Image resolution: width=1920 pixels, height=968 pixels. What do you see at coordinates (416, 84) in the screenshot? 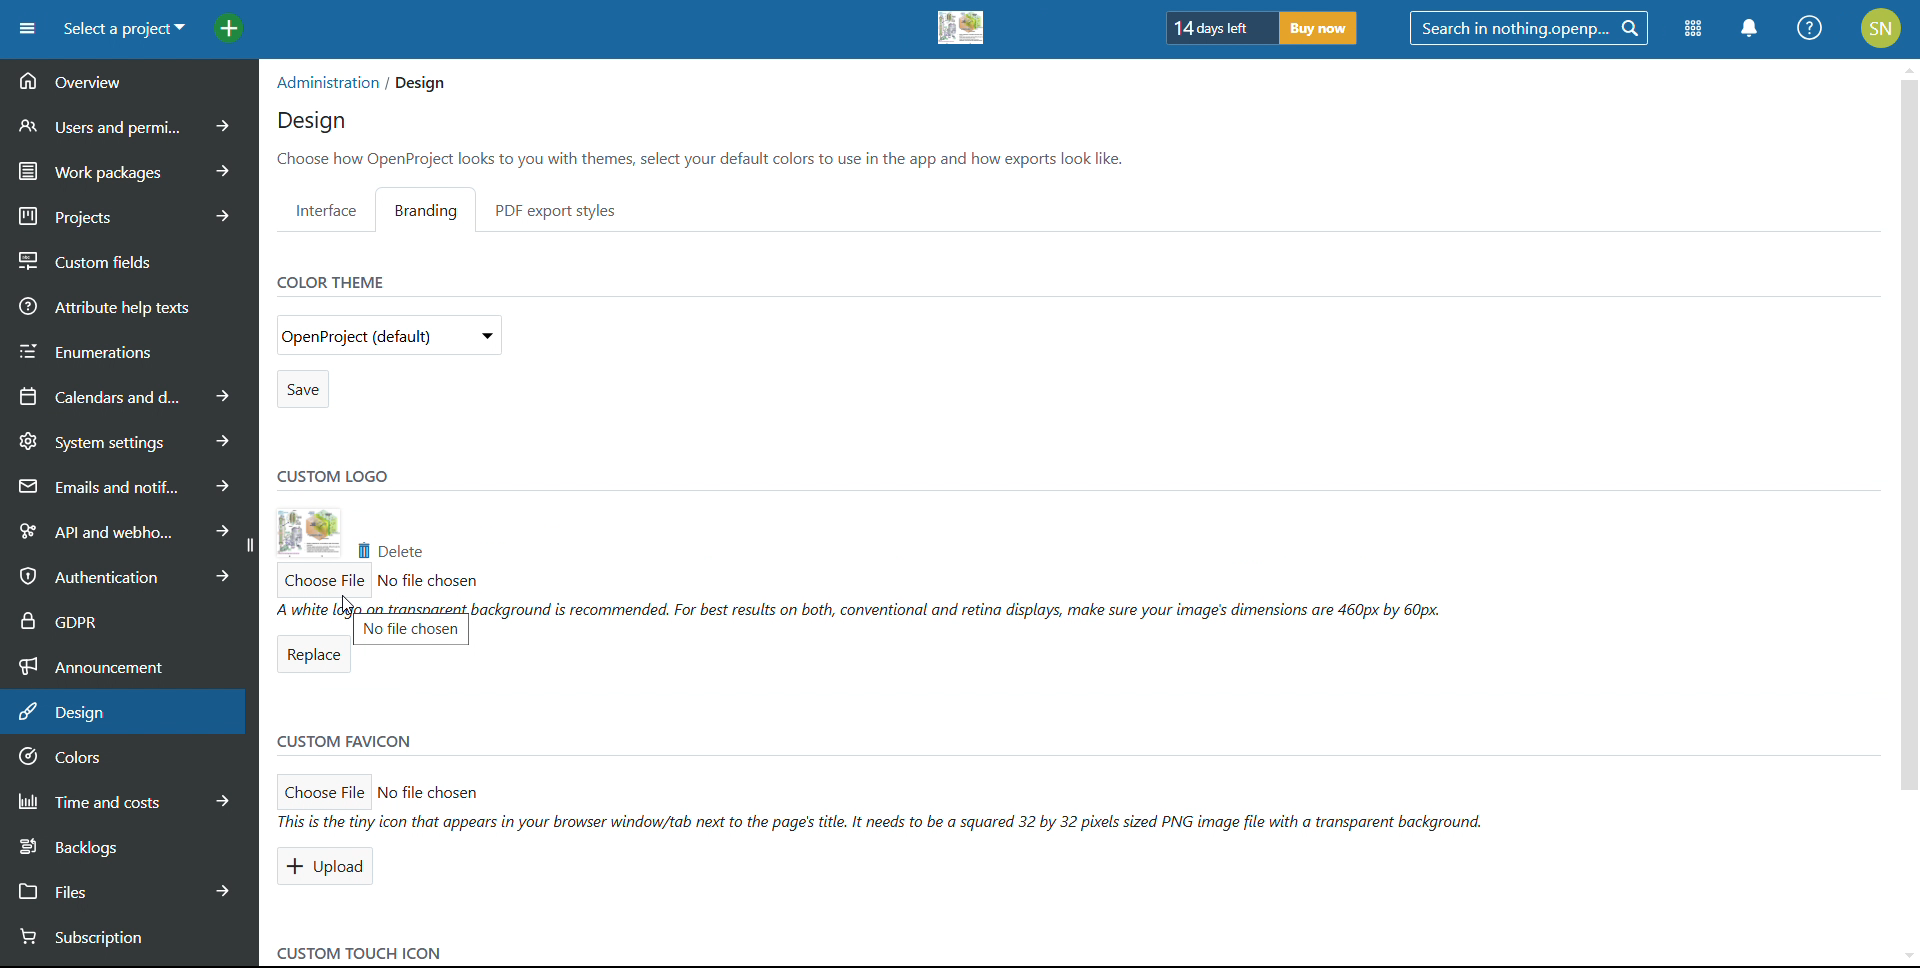
I see `/ Design` at bounding box center [416, 84].